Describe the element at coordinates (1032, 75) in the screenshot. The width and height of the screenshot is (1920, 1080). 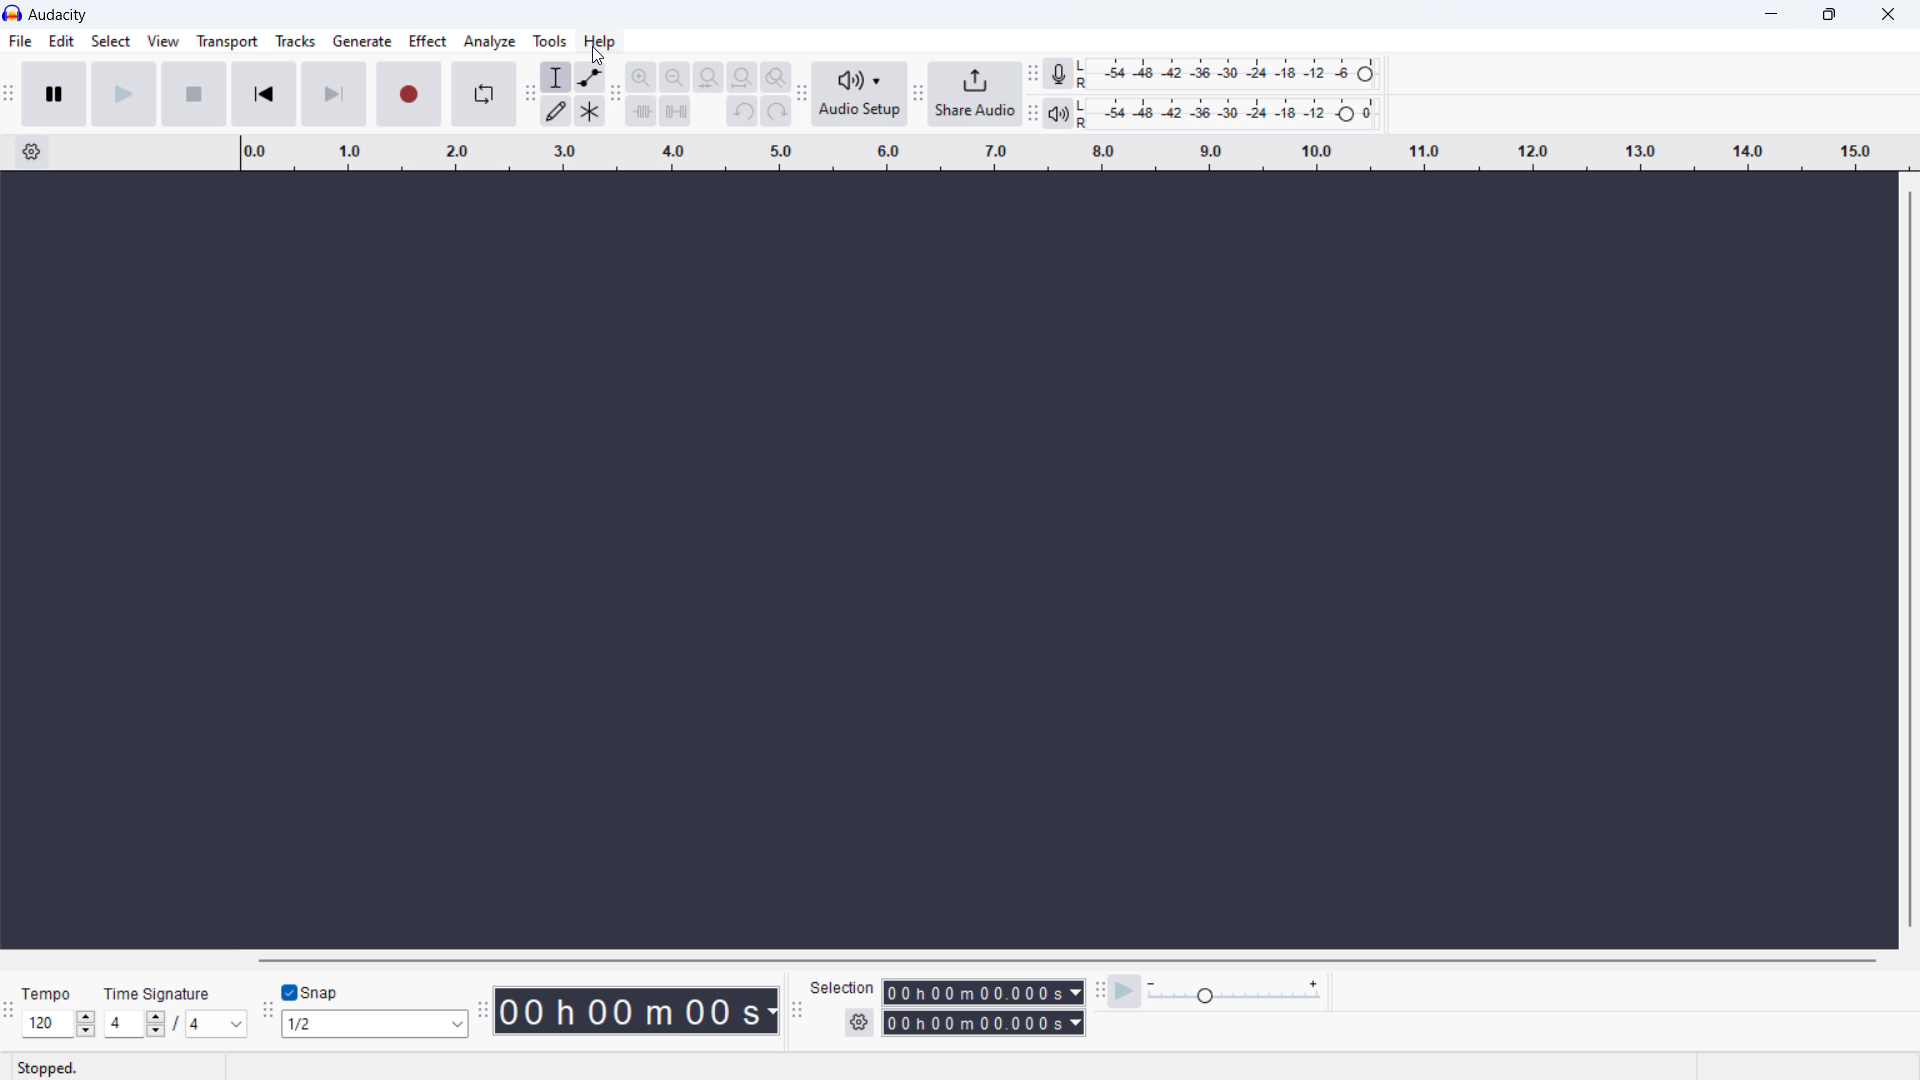
I see `recording meter toolbar` at that location.